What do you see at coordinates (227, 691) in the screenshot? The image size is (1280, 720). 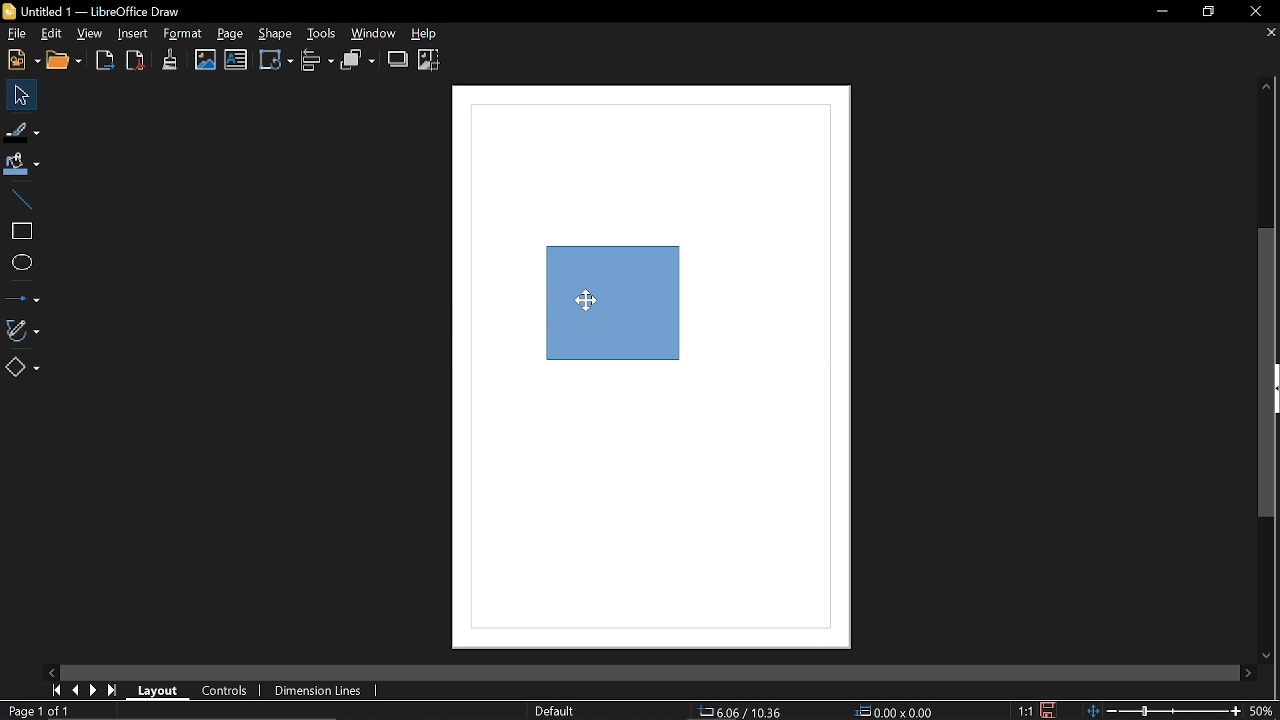 I see `Controls` at bounding box center [227, 691].